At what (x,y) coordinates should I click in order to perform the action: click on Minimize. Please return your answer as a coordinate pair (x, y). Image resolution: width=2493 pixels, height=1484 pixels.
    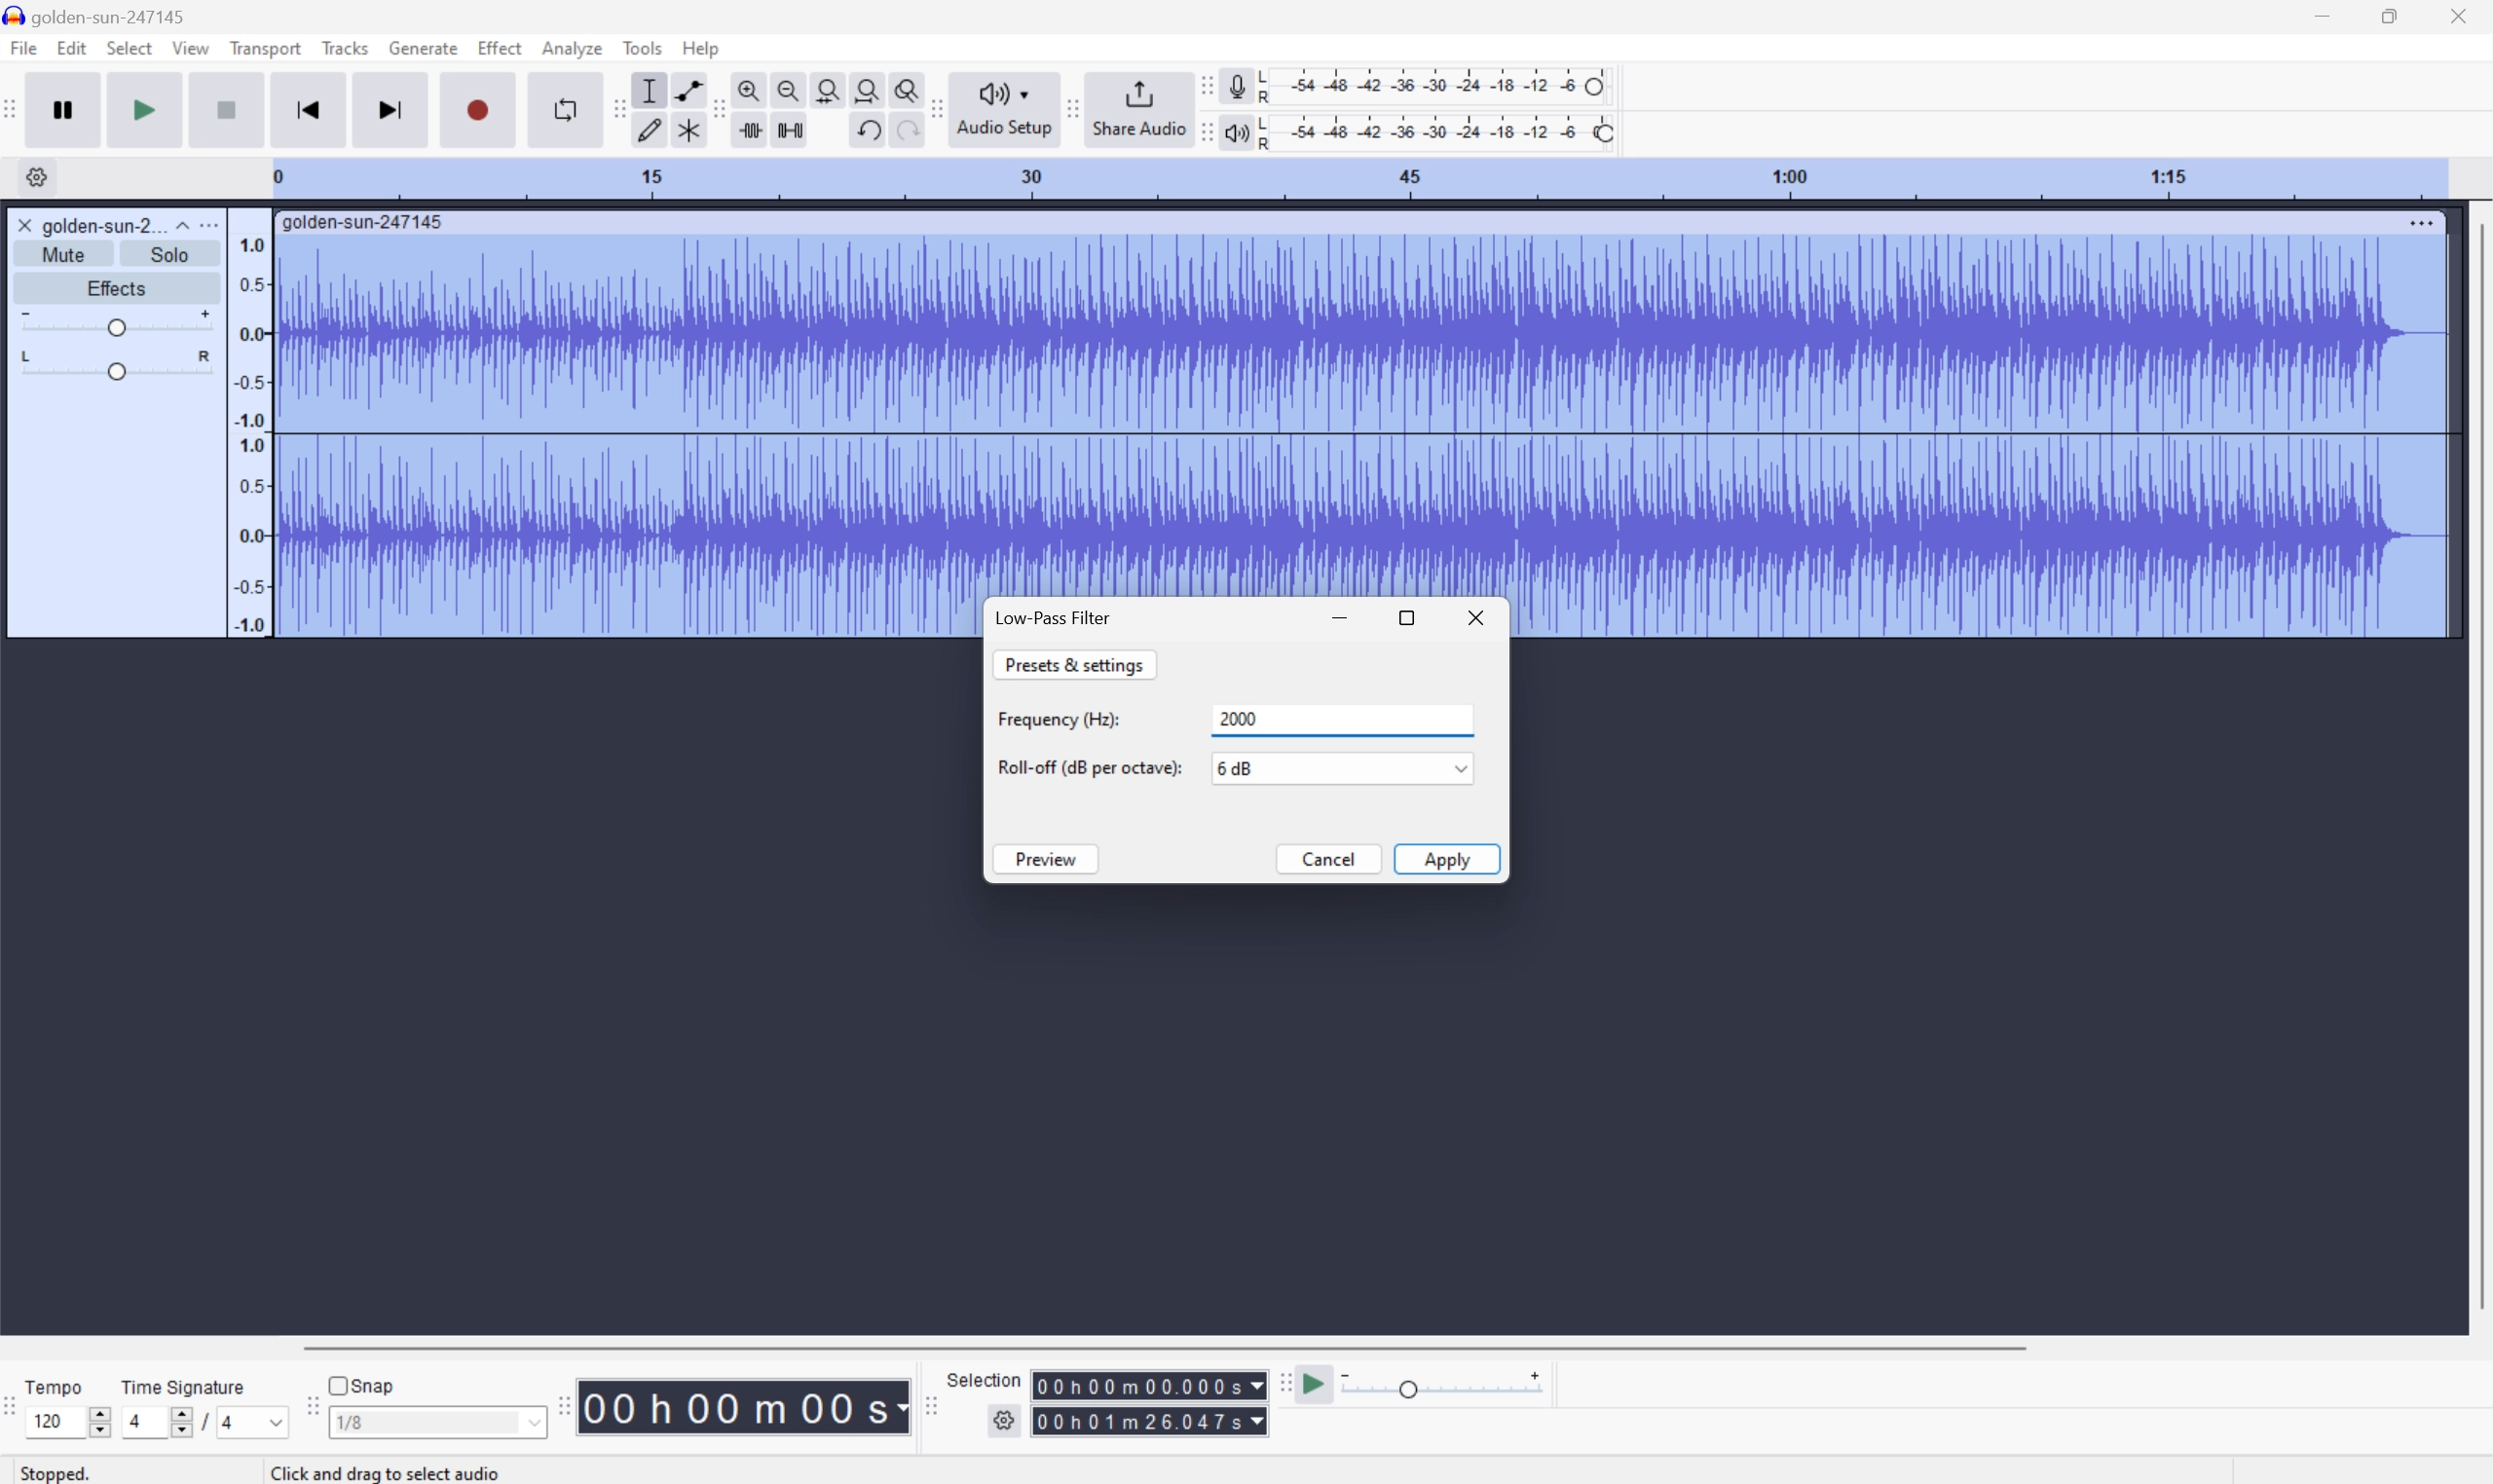
    Looking at the image, I should click on (2322, 15).